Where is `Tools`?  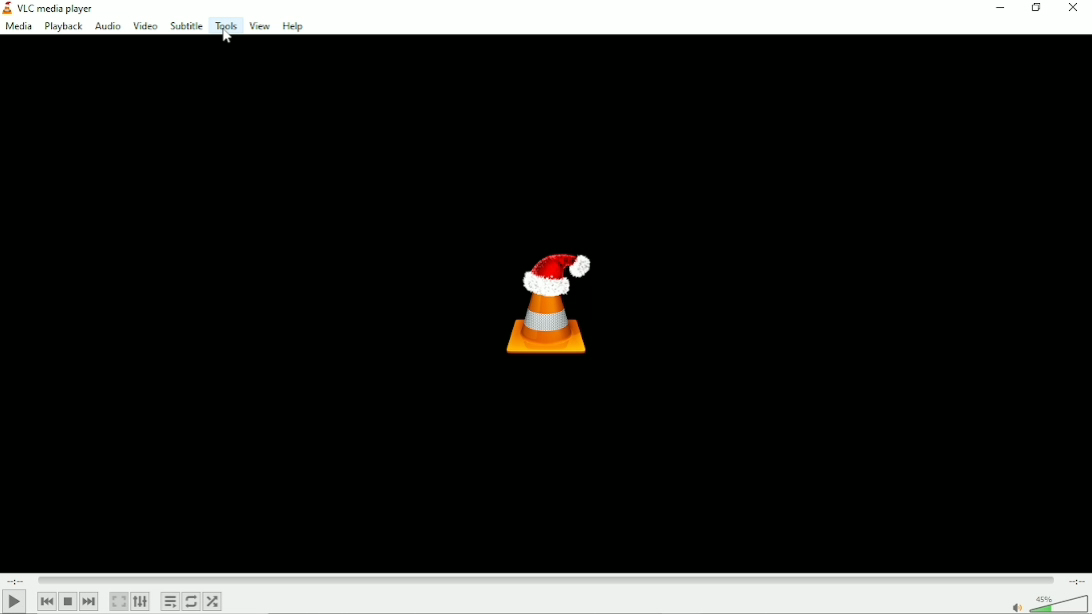 Tools is located at coordinates (225, 25).